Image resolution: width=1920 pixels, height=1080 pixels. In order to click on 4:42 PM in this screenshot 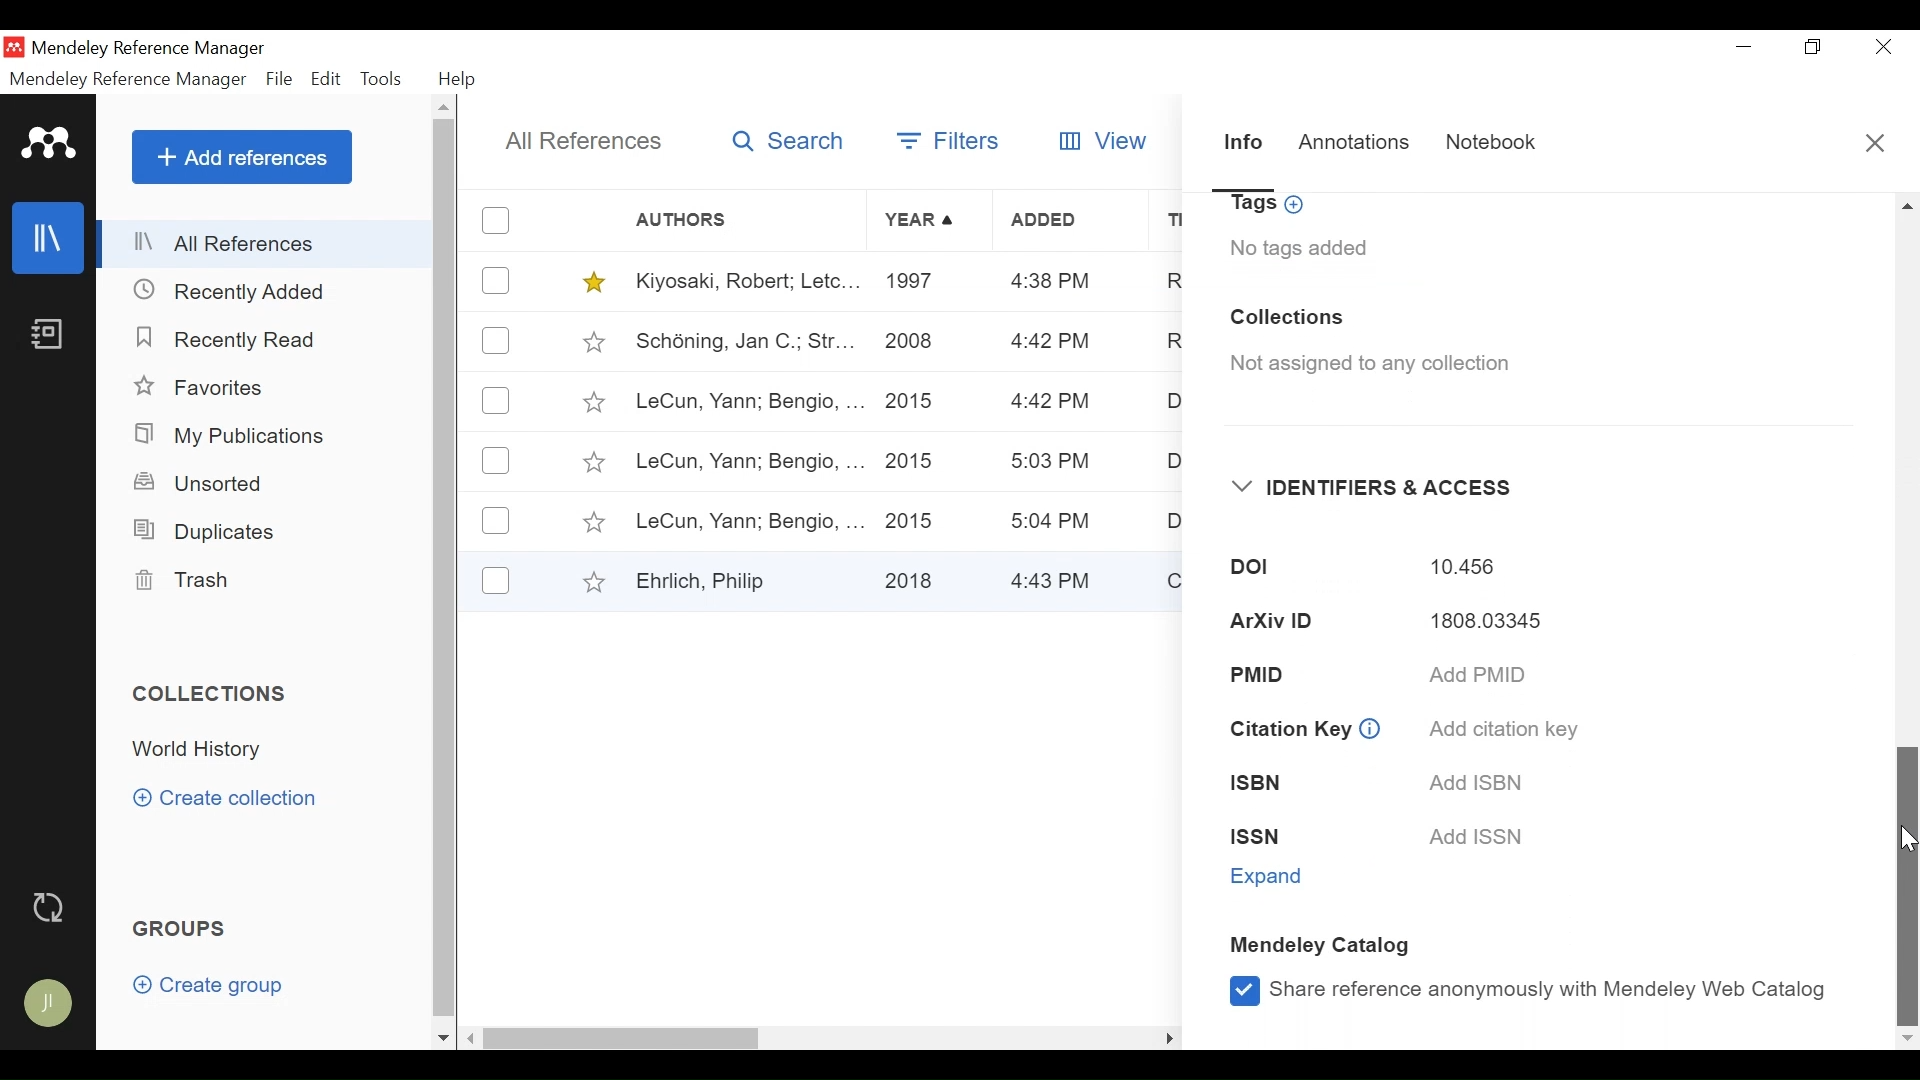, I will do `click(1047, 403)`.